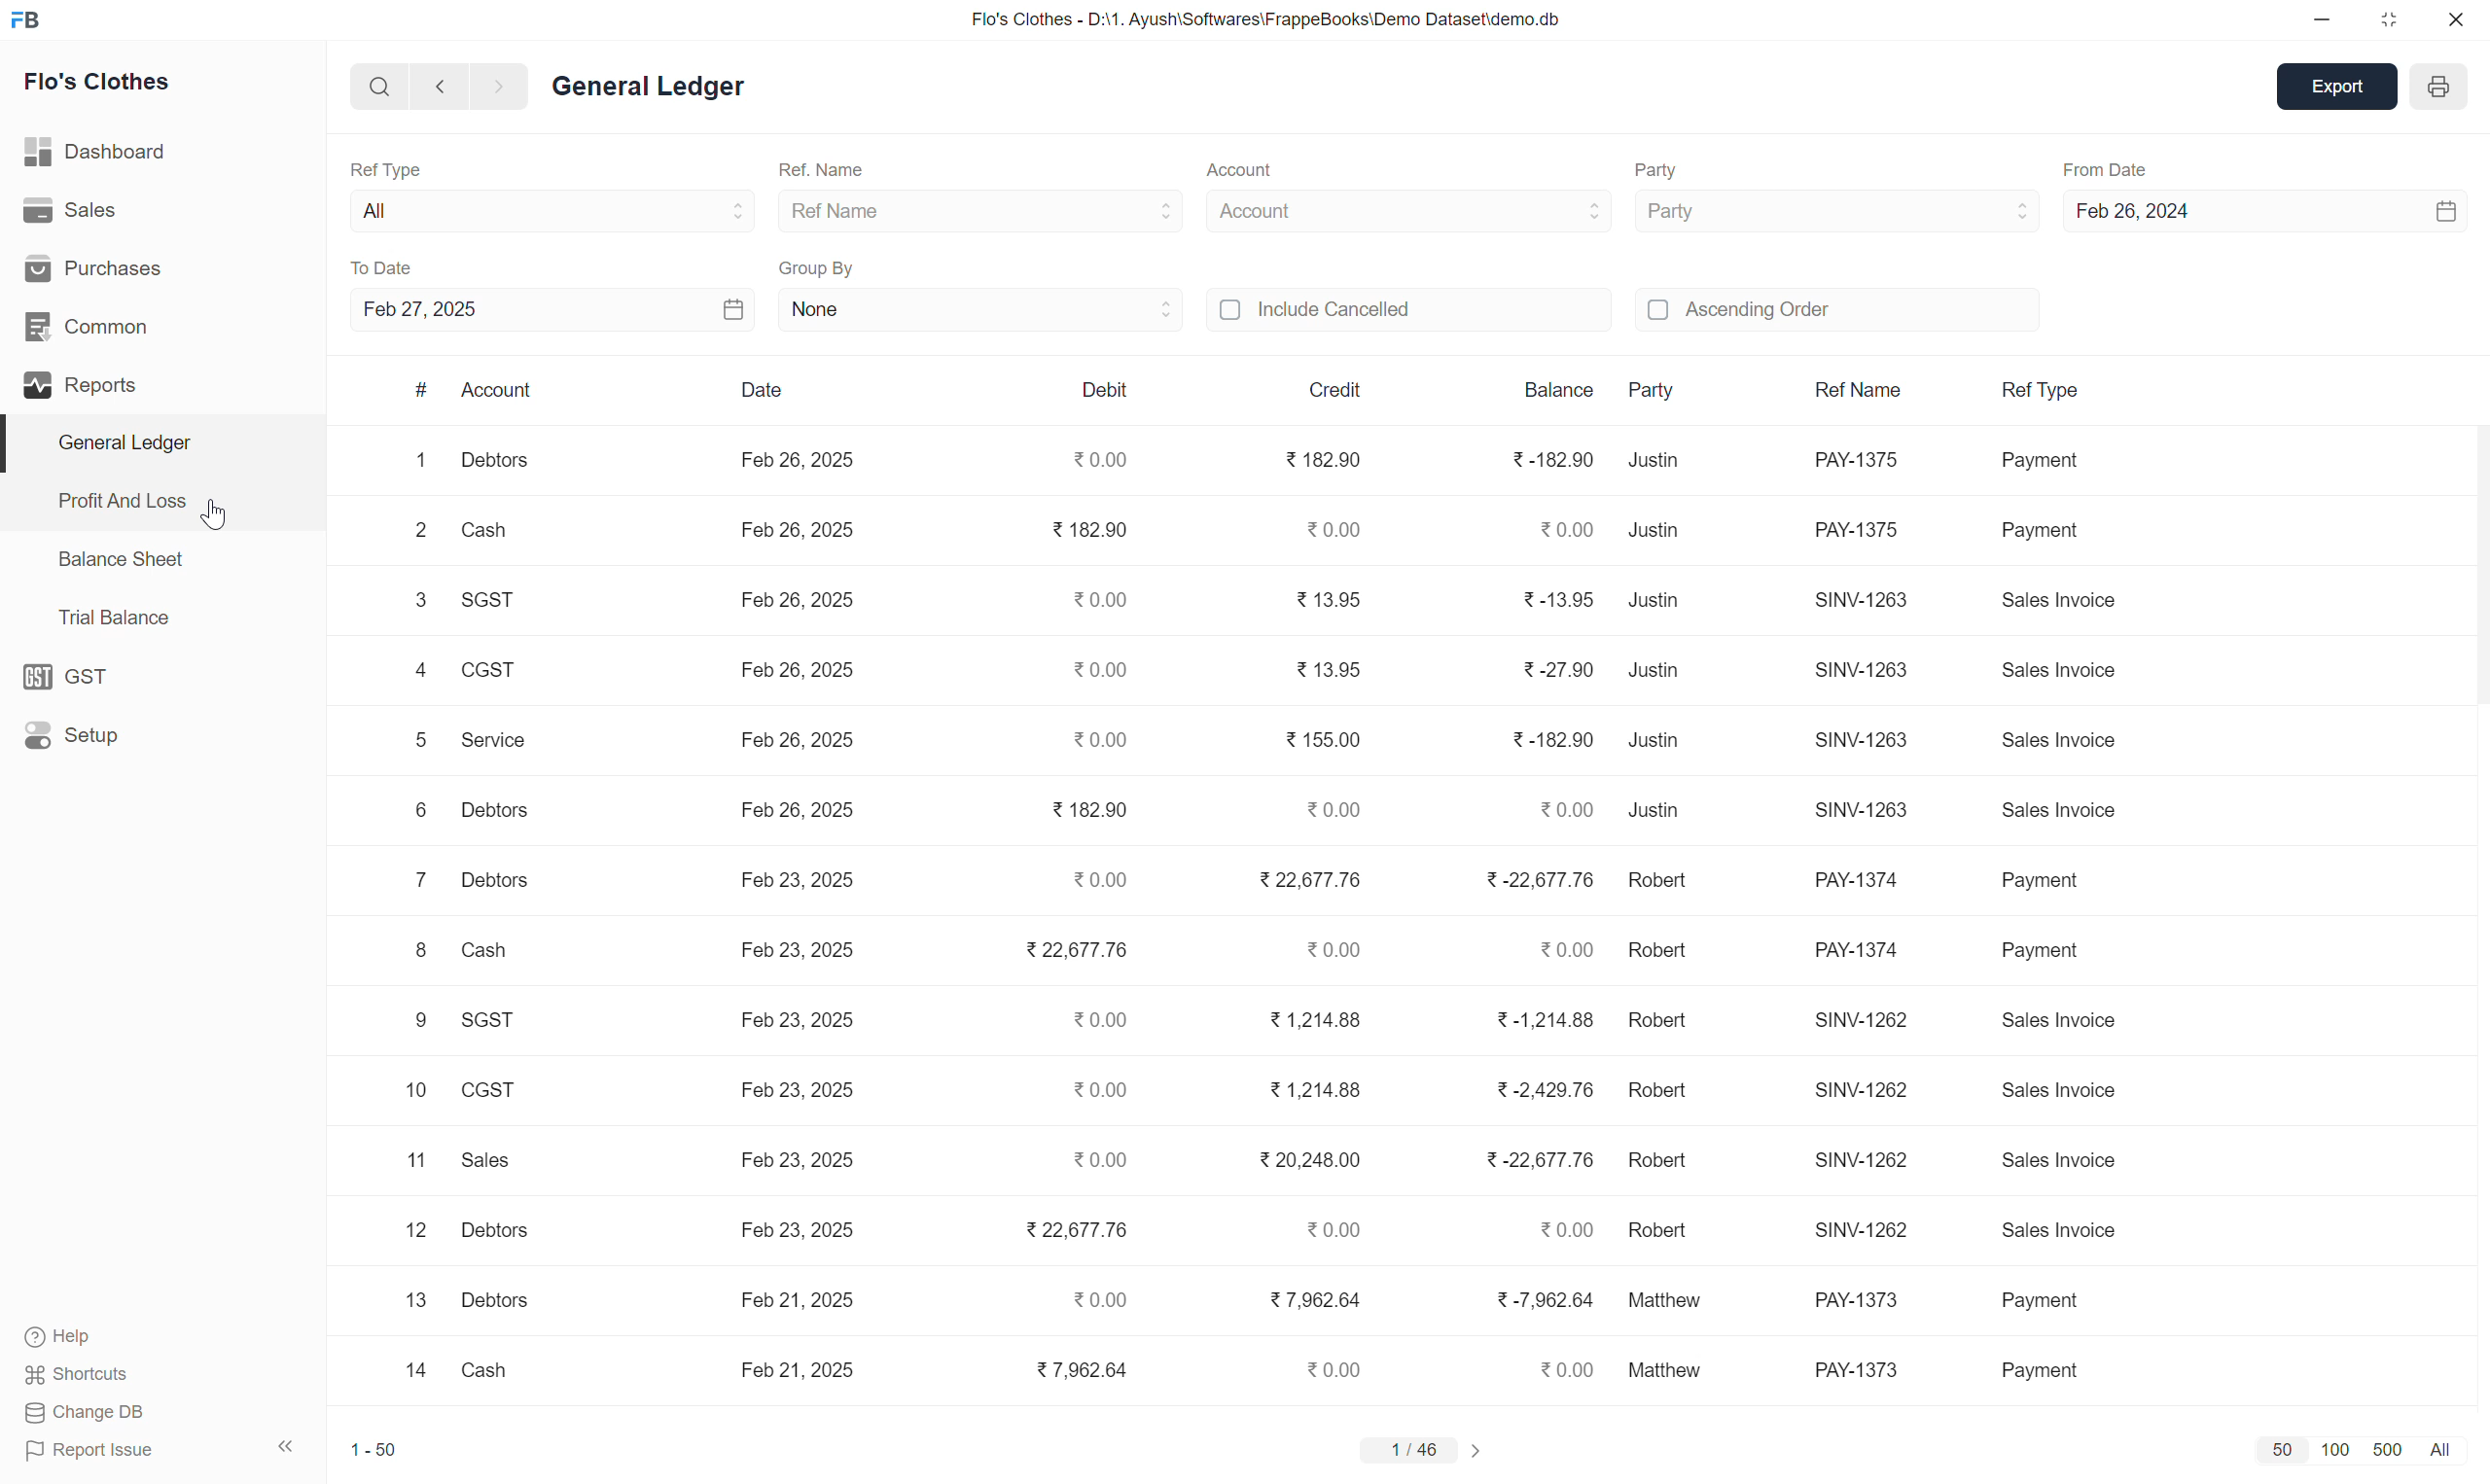 This screenshot has height=1484, width=2490. Describe the element at coordinates (1741, 316) in the screenshot. I see `Ascending Order` at that location.